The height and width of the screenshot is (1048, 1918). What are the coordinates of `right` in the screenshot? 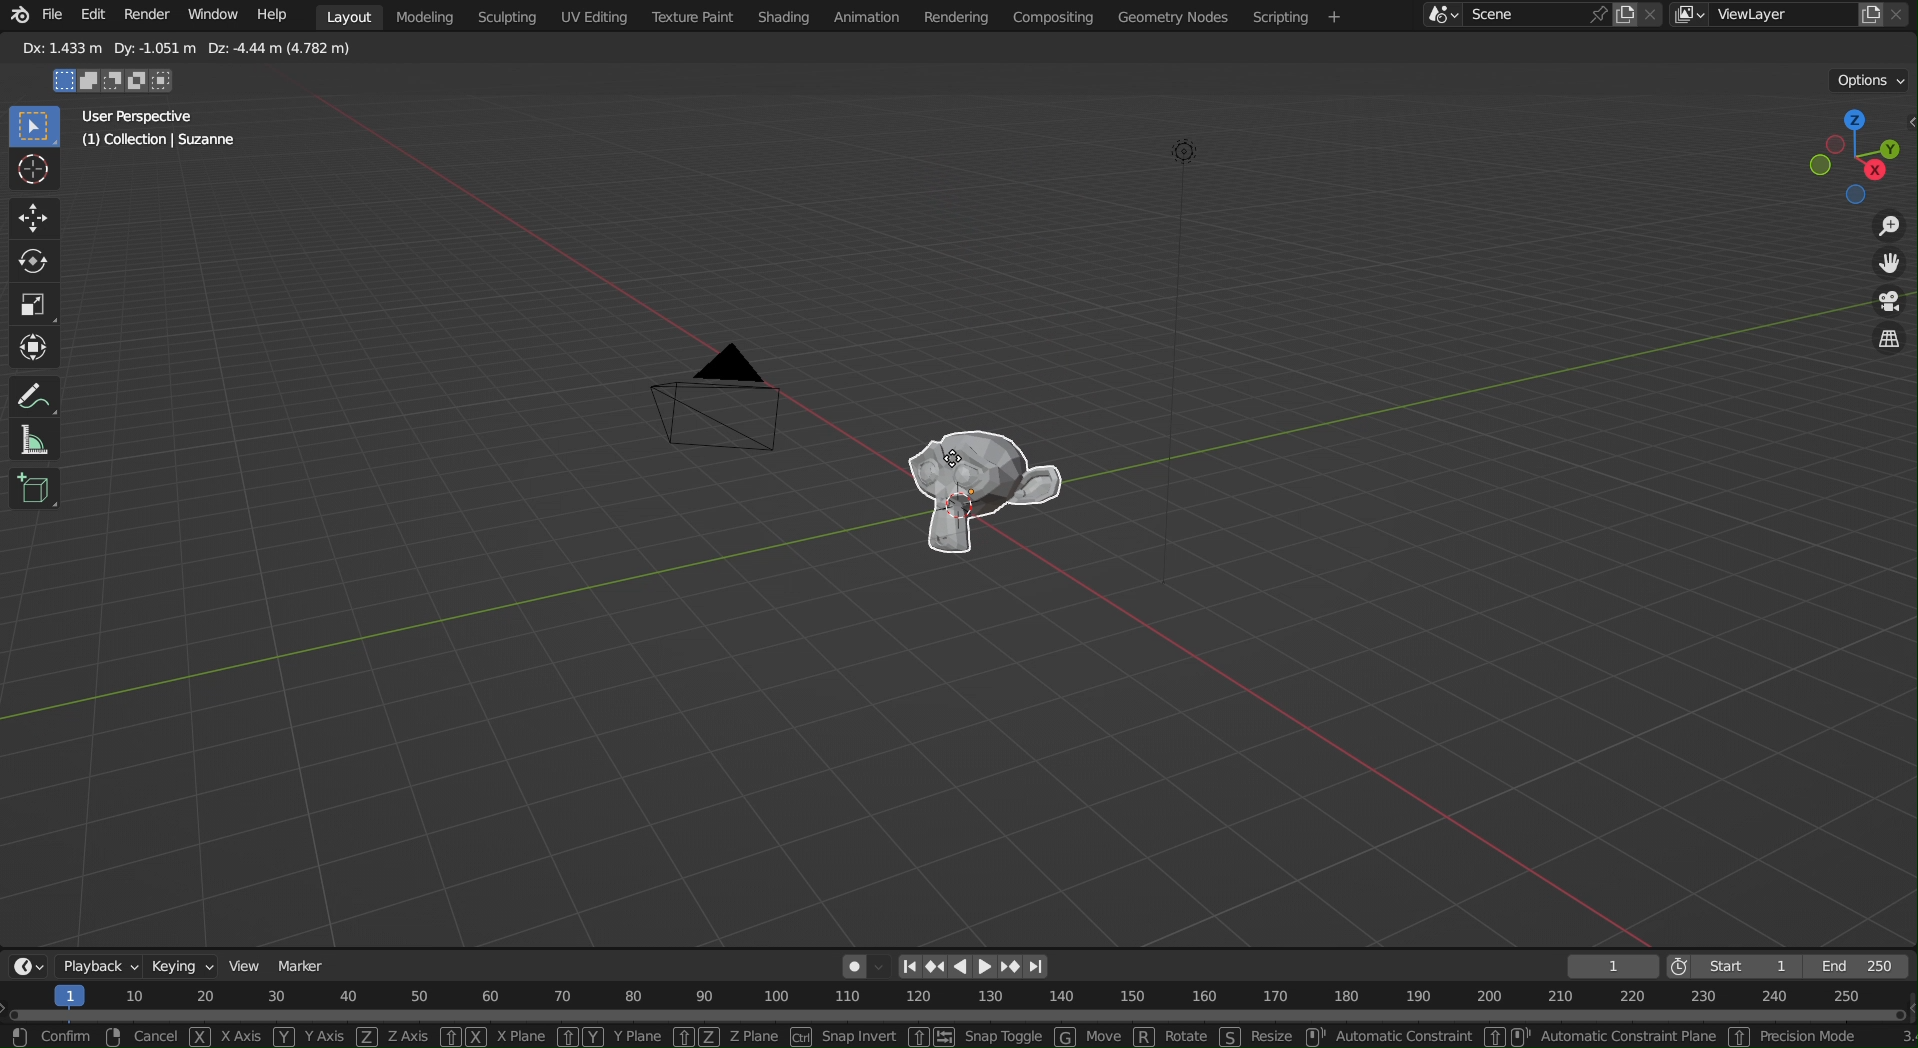 It's located at (988, 964).